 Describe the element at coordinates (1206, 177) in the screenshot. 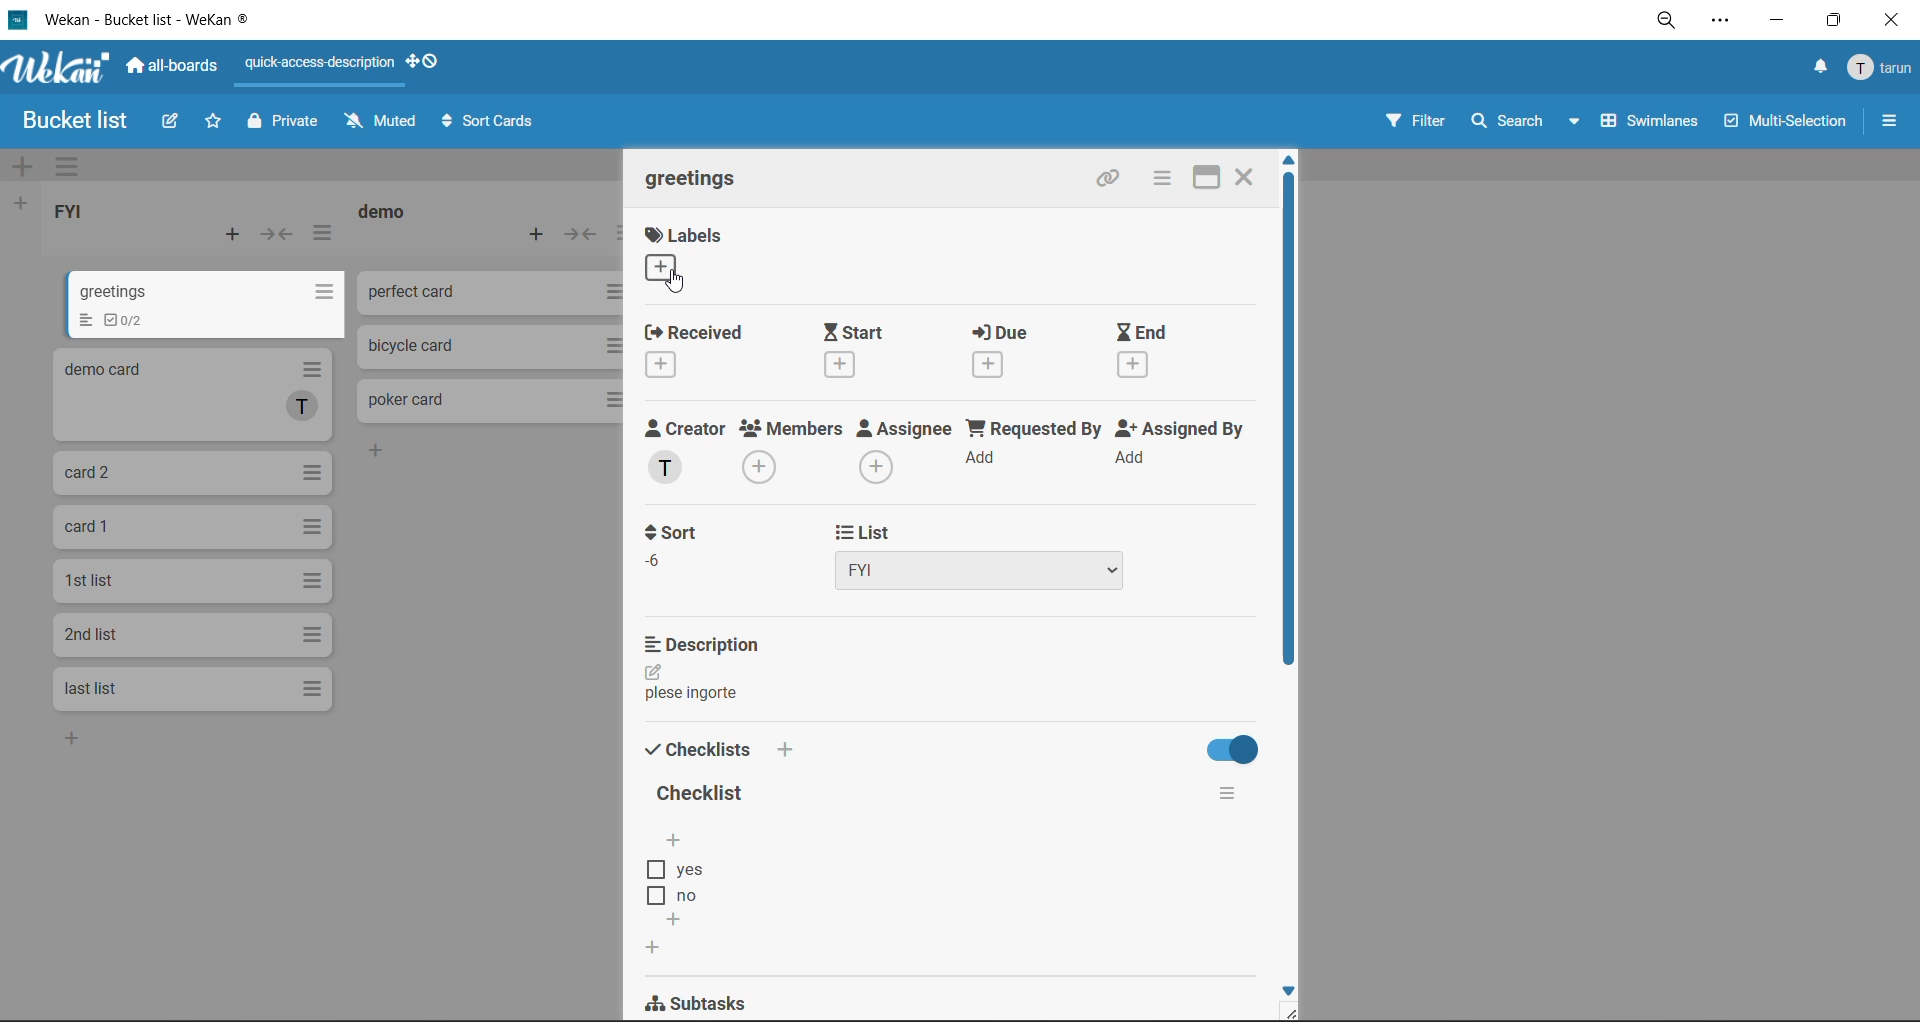

I see `maximize` at that location.